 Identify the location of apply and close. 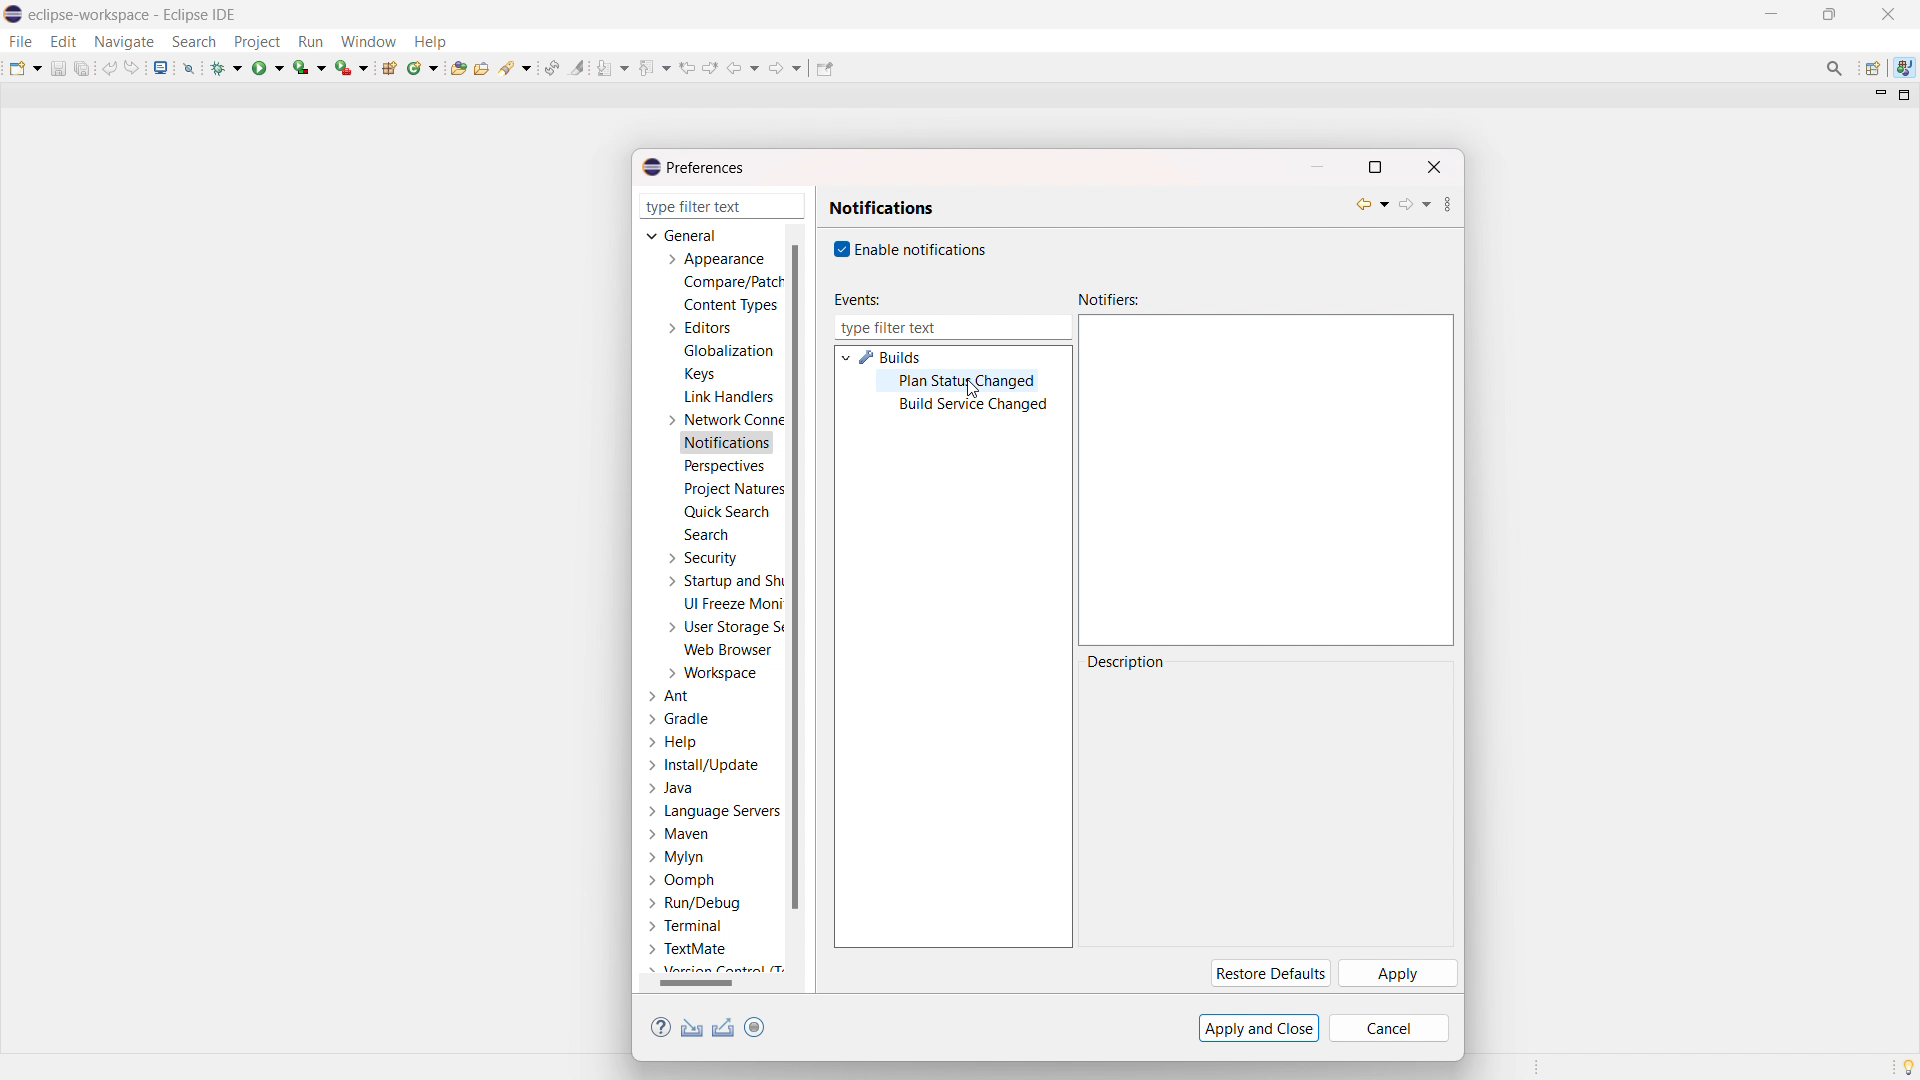
(1259, 1028).